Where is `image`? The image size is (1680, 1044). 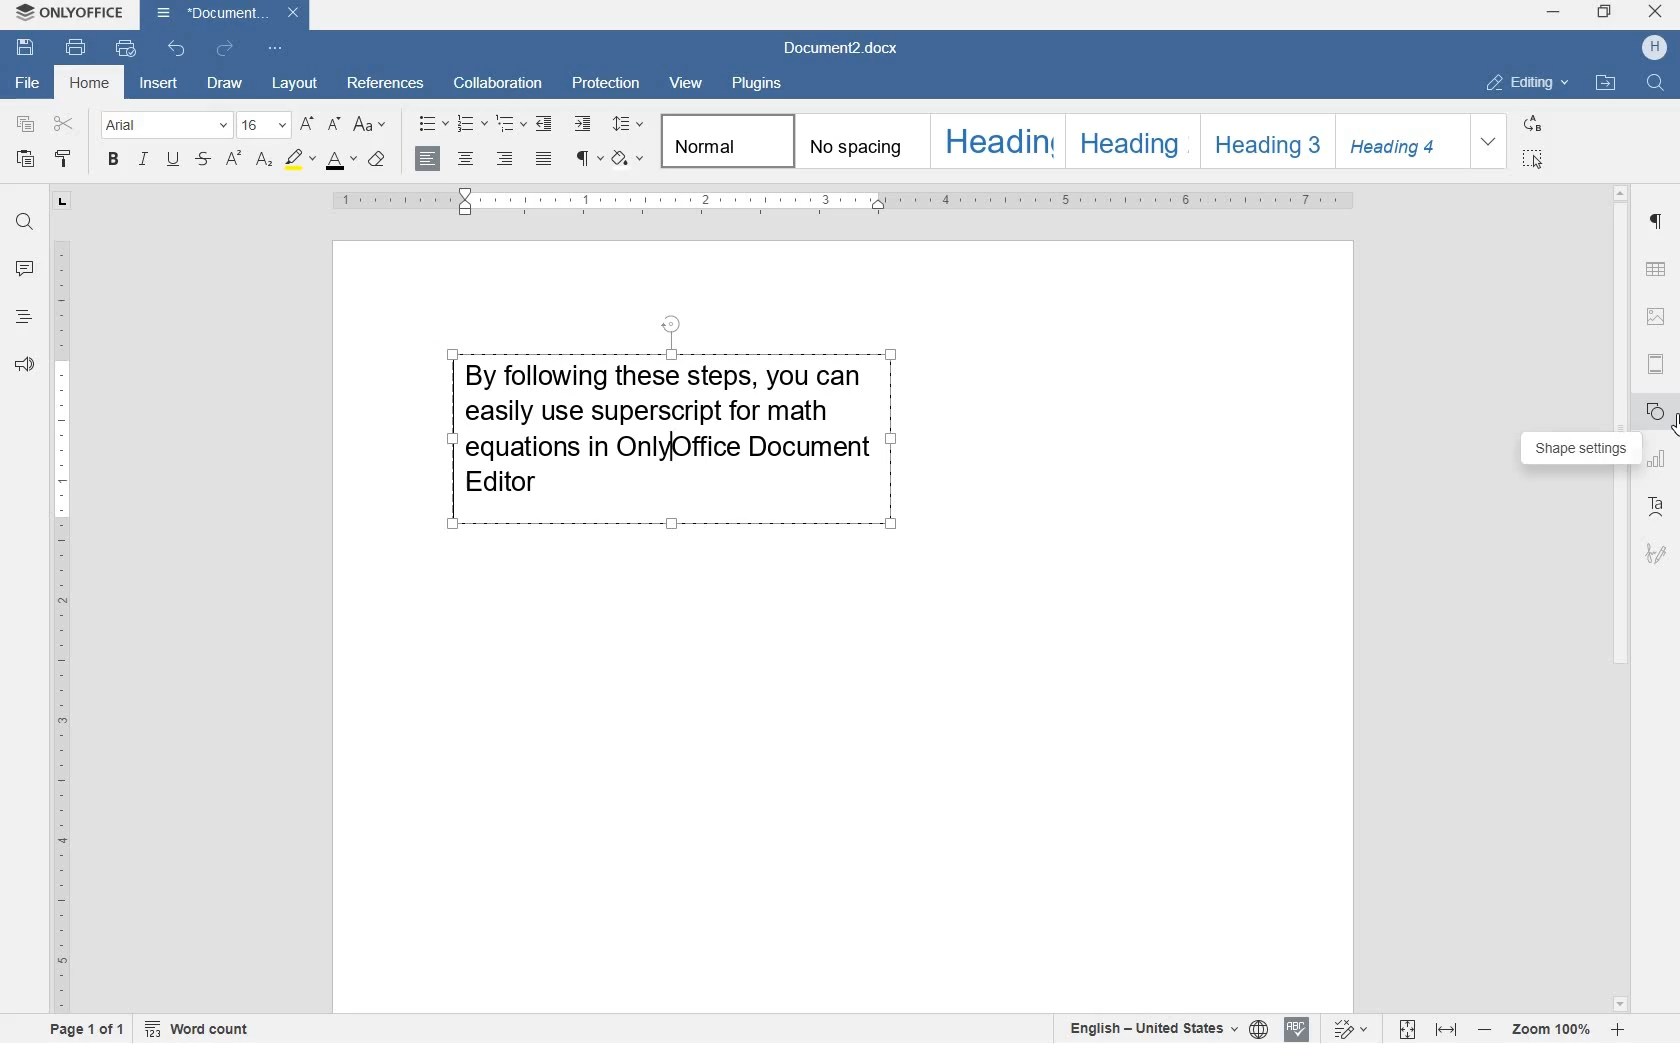 image is located at coordinates (1658, 319).